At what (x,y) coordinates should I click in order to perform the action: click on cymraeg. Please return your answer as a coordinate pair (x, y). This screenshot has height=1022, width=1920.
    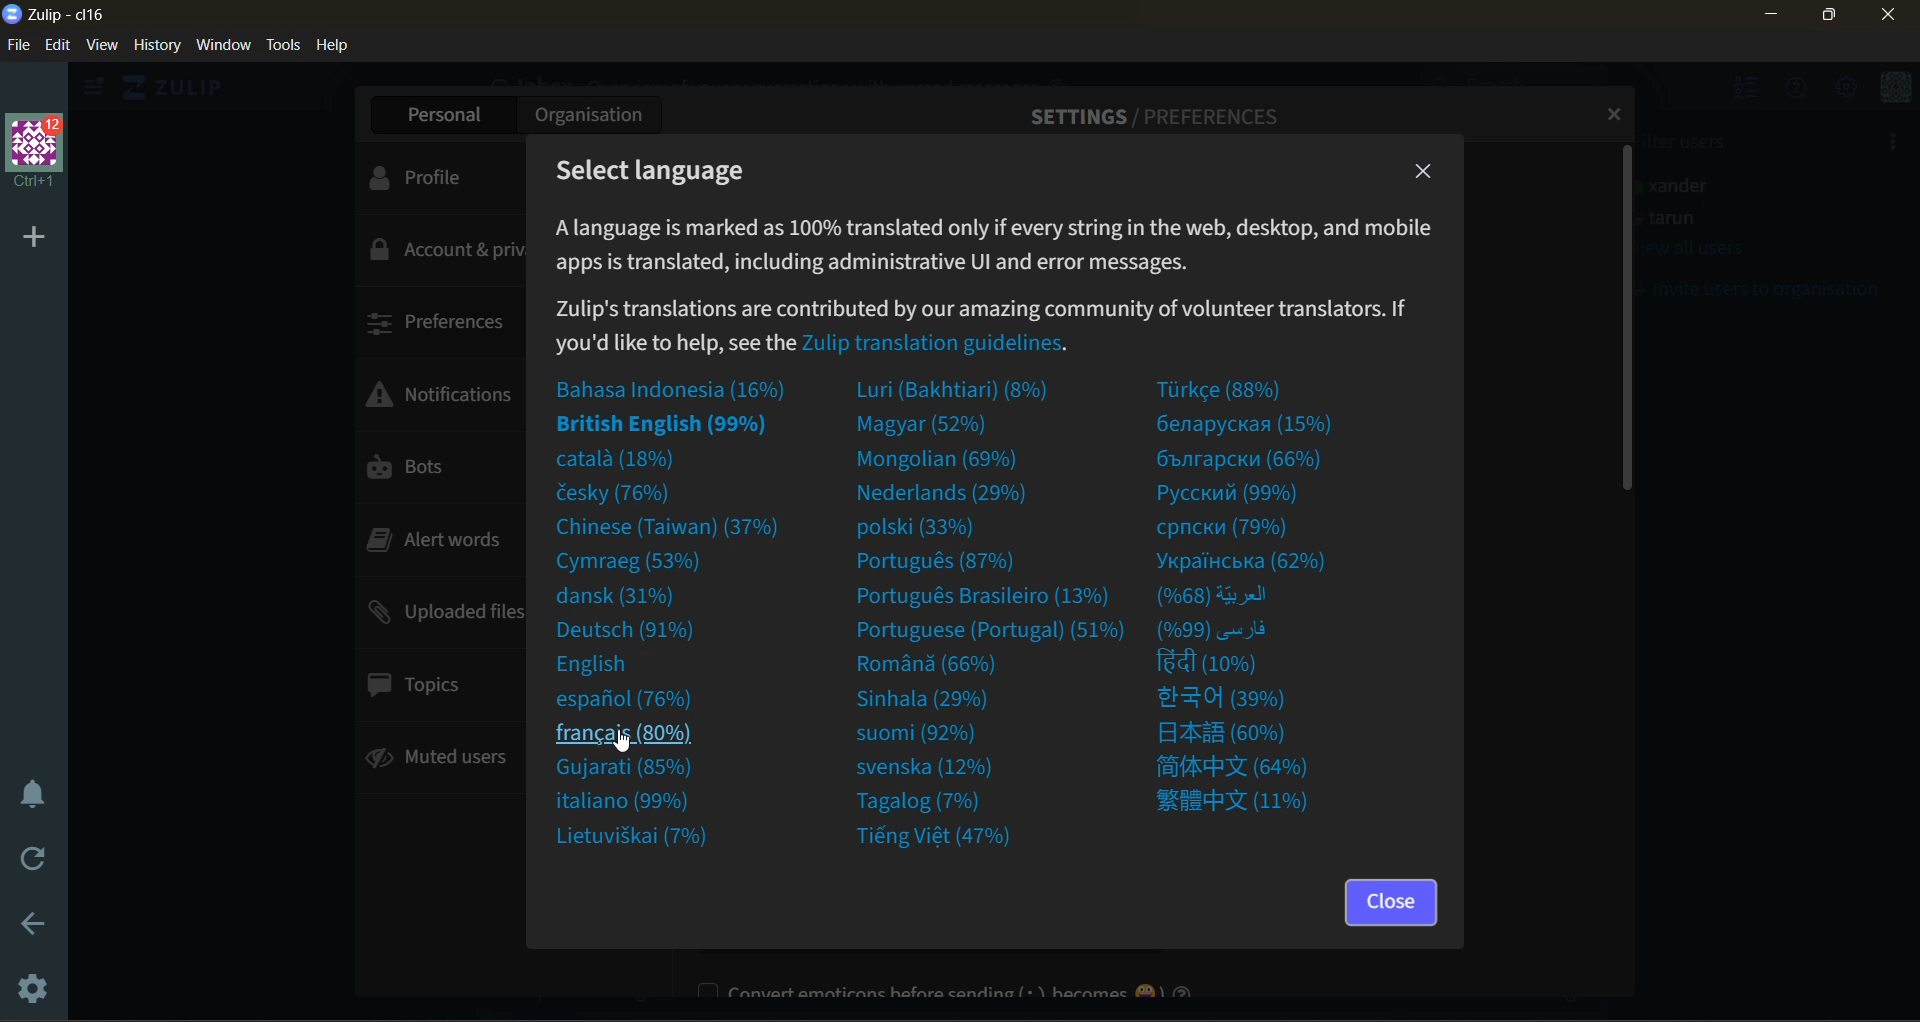
    Looking at the image, I should click on (639, 563).